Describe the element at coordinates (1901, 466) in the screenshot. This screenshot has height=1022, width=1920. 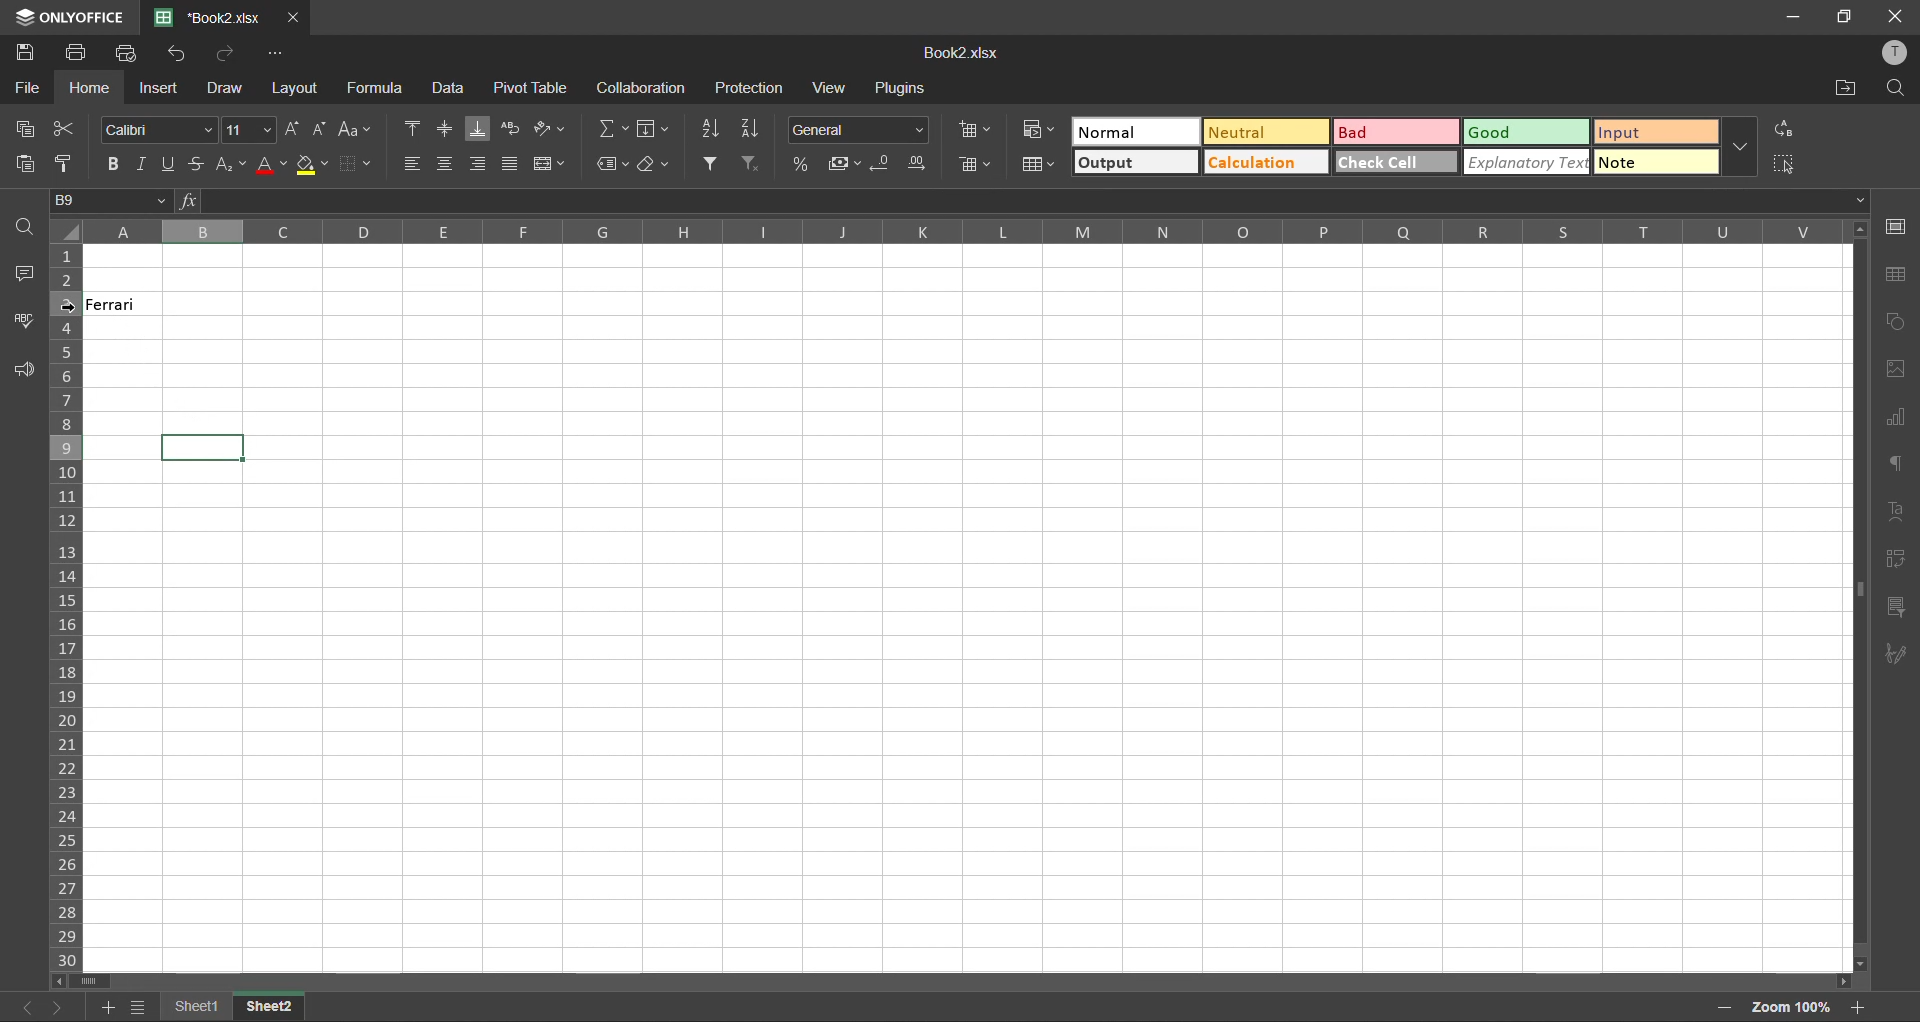
I see `paragraph` at that location.